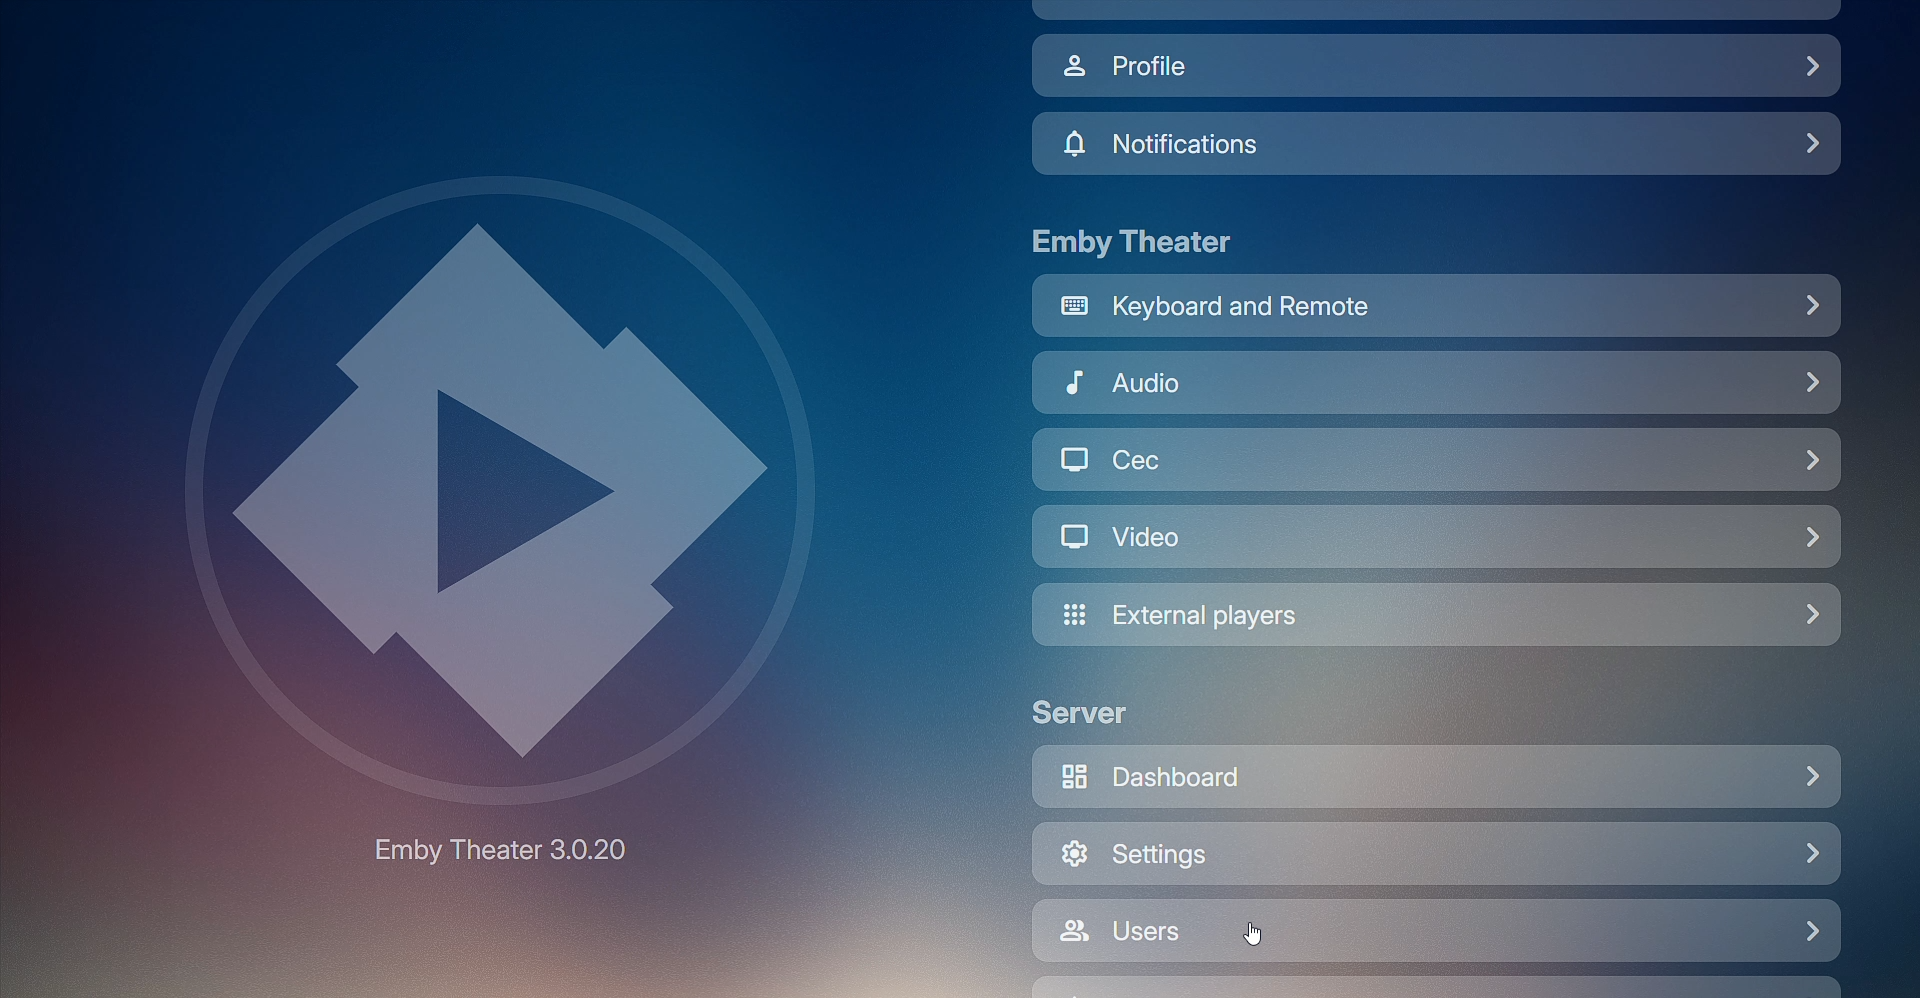 Image resolution: width=1920 pixels, height=998 pixels. What do you see at coordinates (1139, 243) in the screenshot?
I see `Emby Theater` at bounding box center [1139, 243].